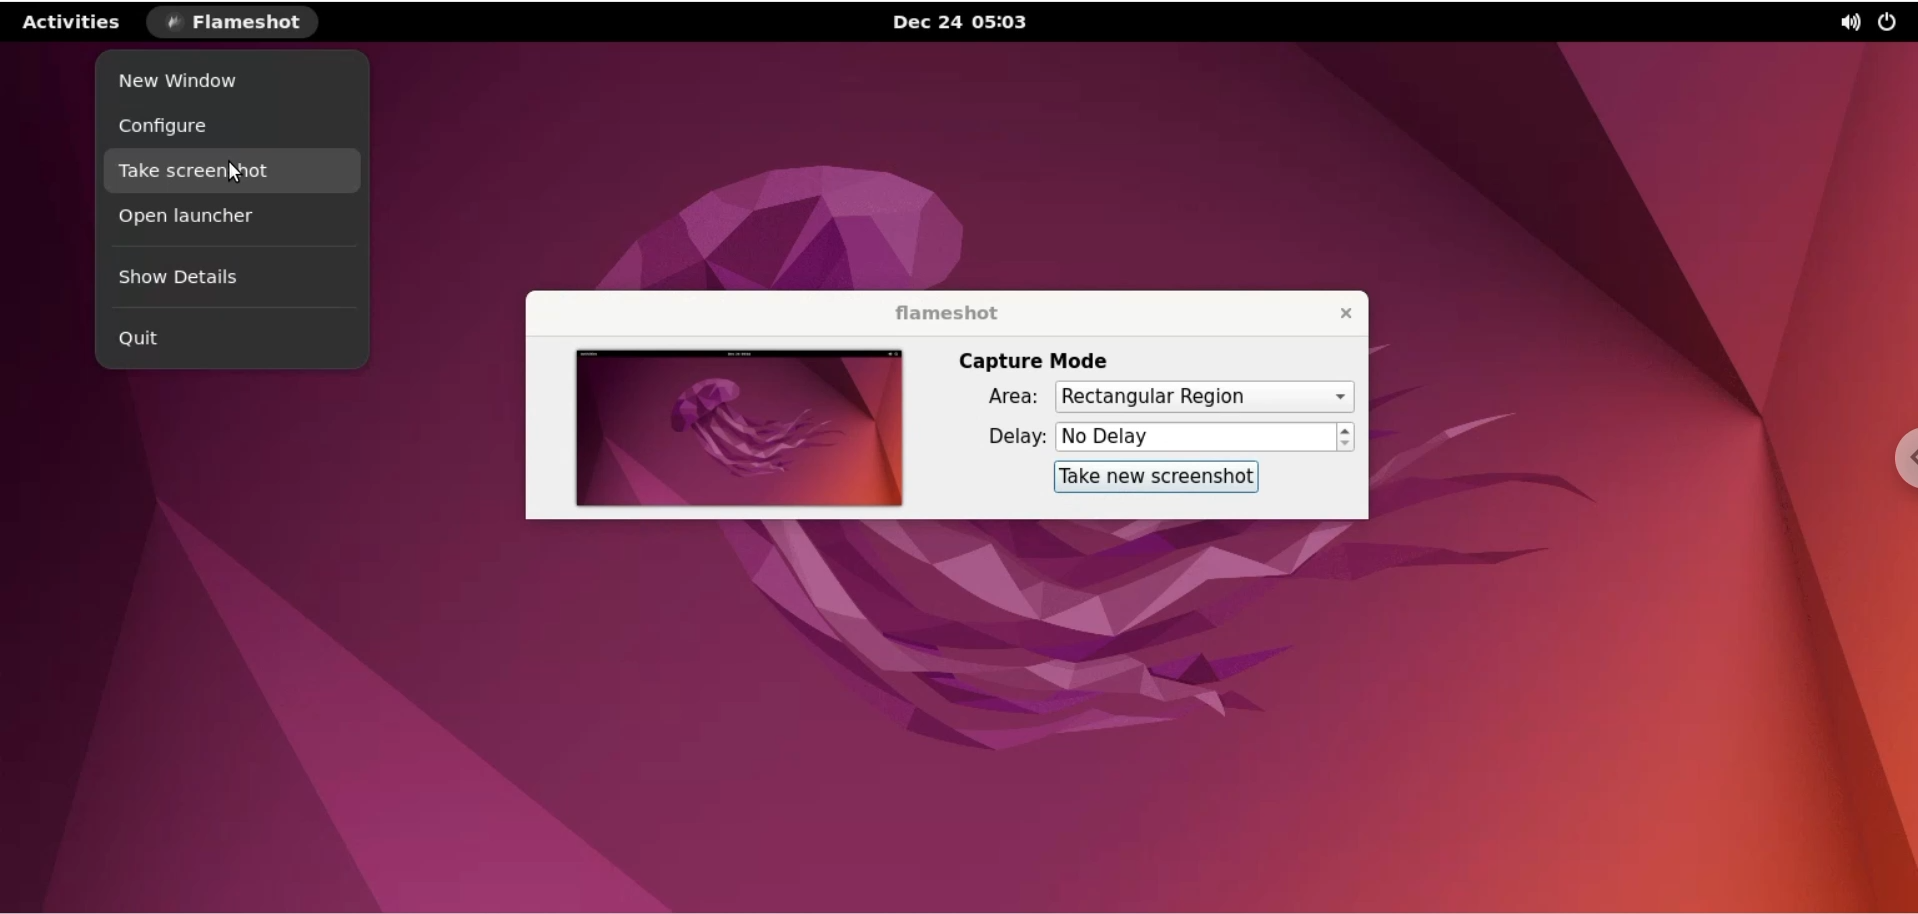 The height and width of the screenshot is (914, 1918). I want to click on show details , so click(224, 281).